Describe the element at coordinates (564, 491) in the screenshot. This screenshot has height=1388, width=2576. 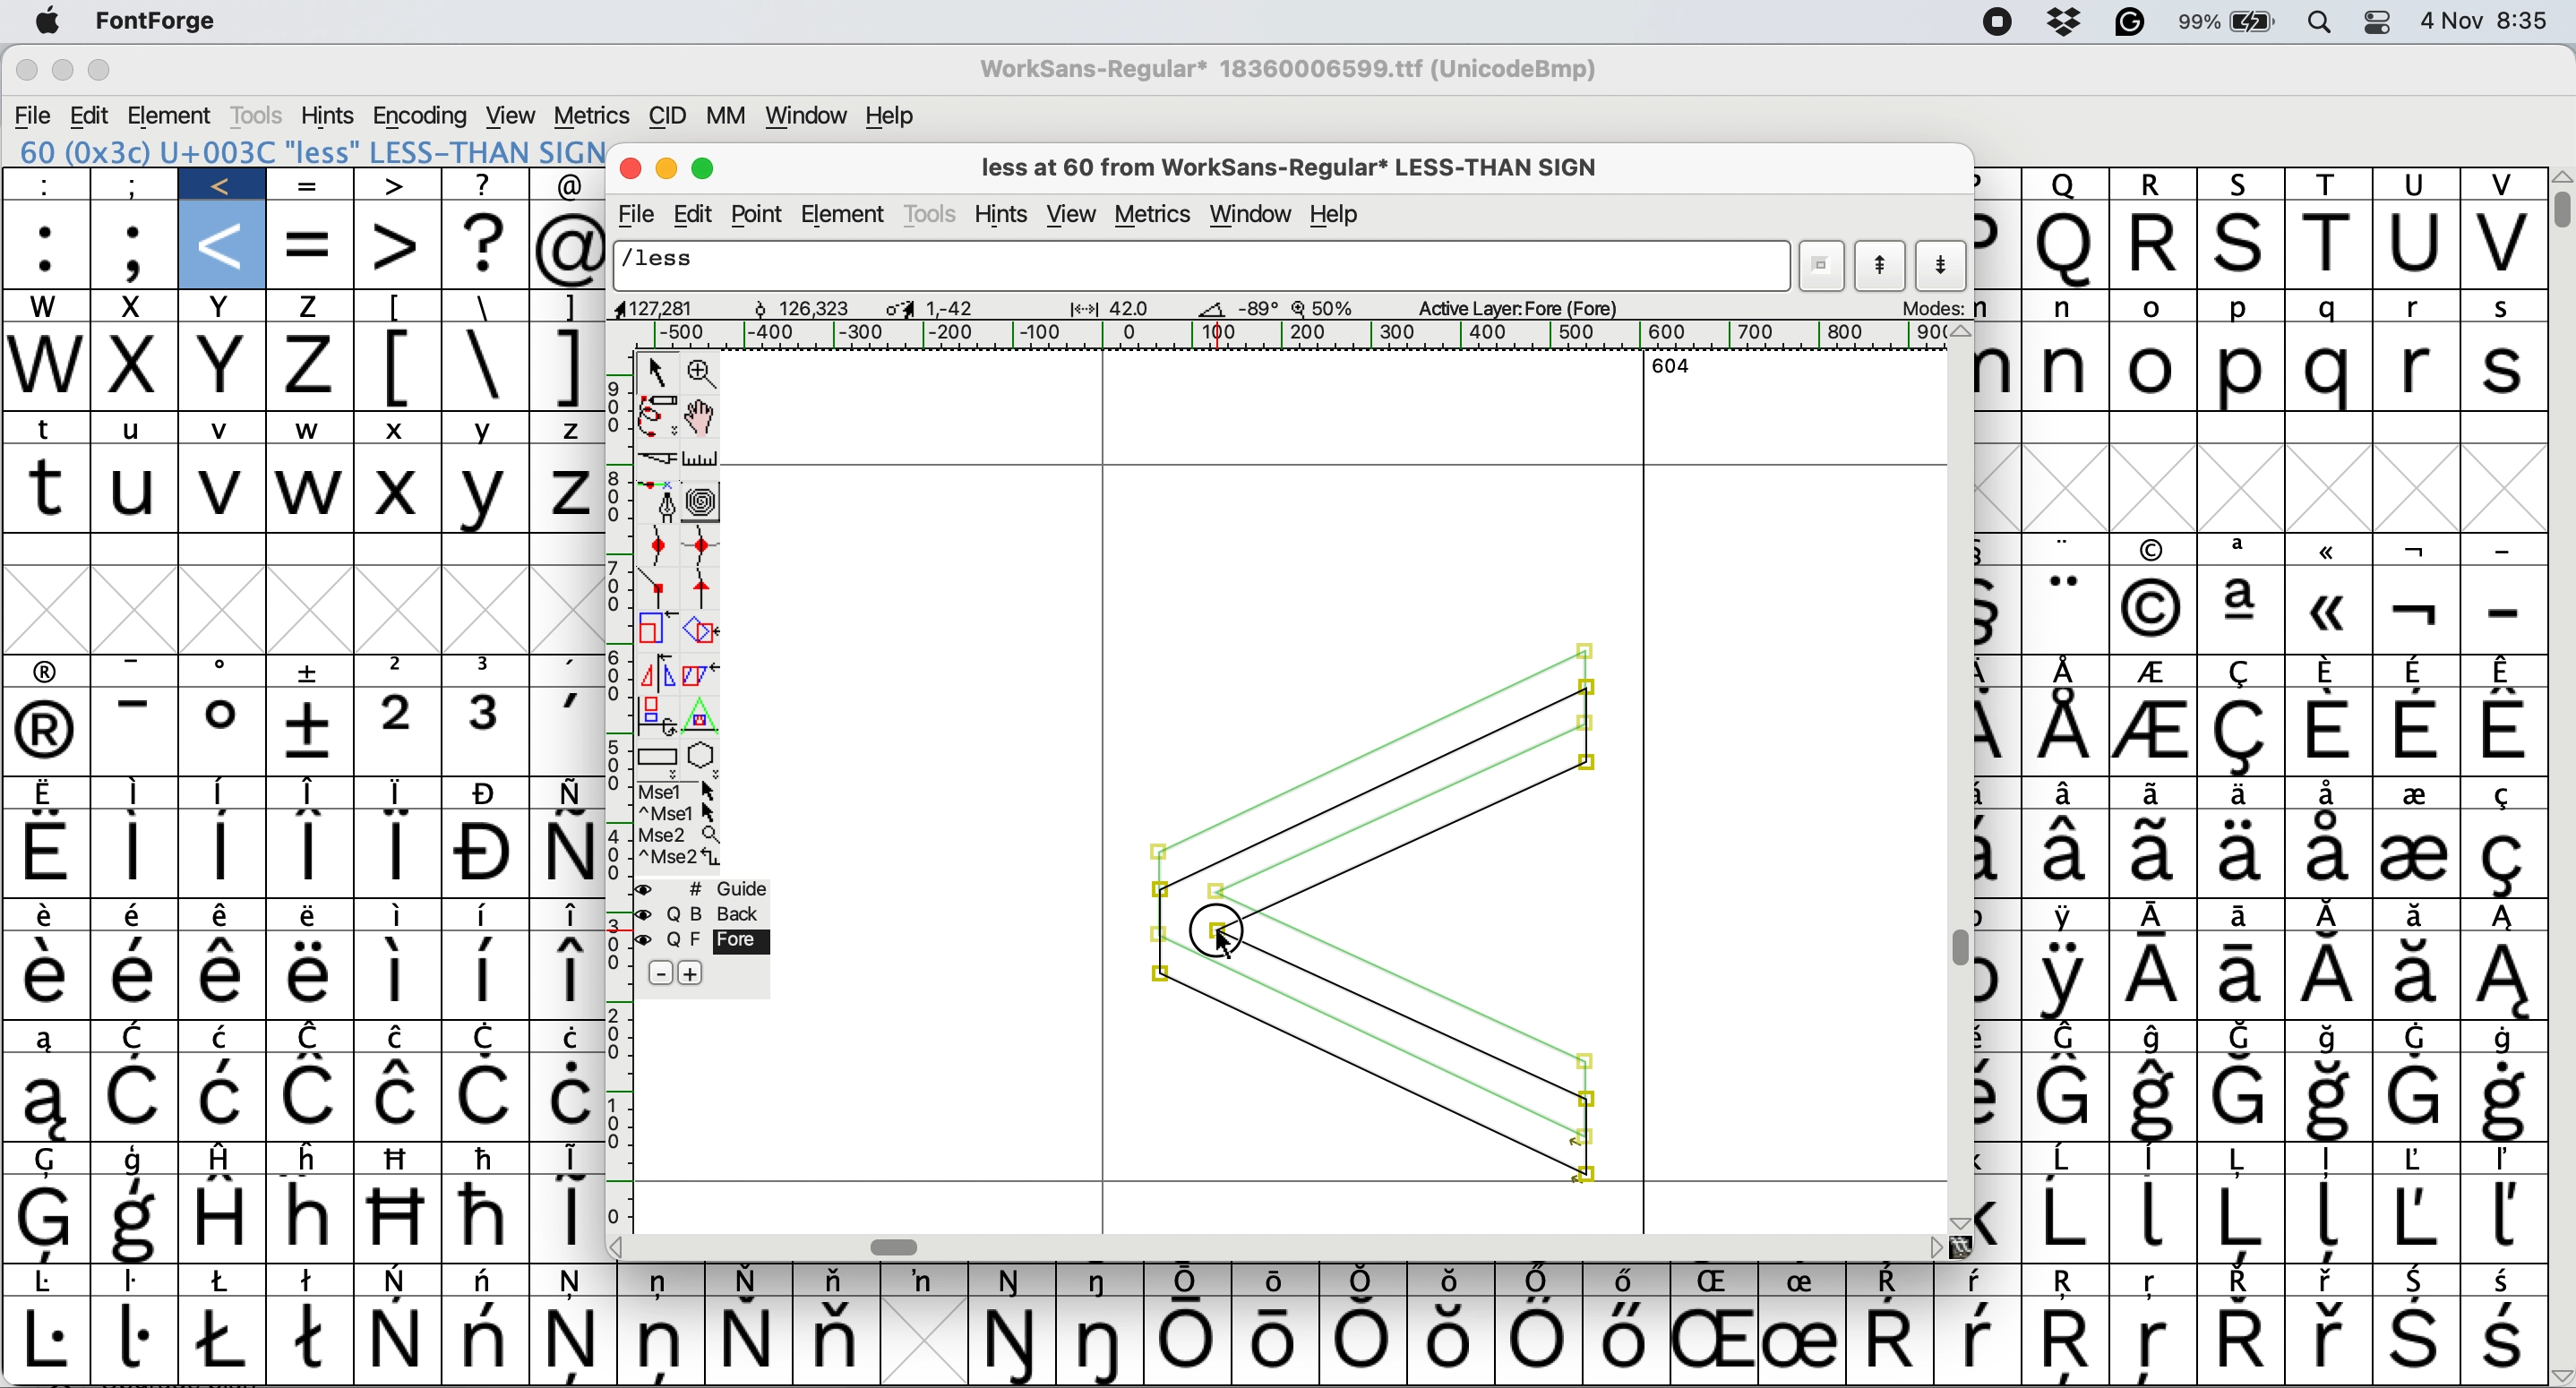
I see `Z` at that location.